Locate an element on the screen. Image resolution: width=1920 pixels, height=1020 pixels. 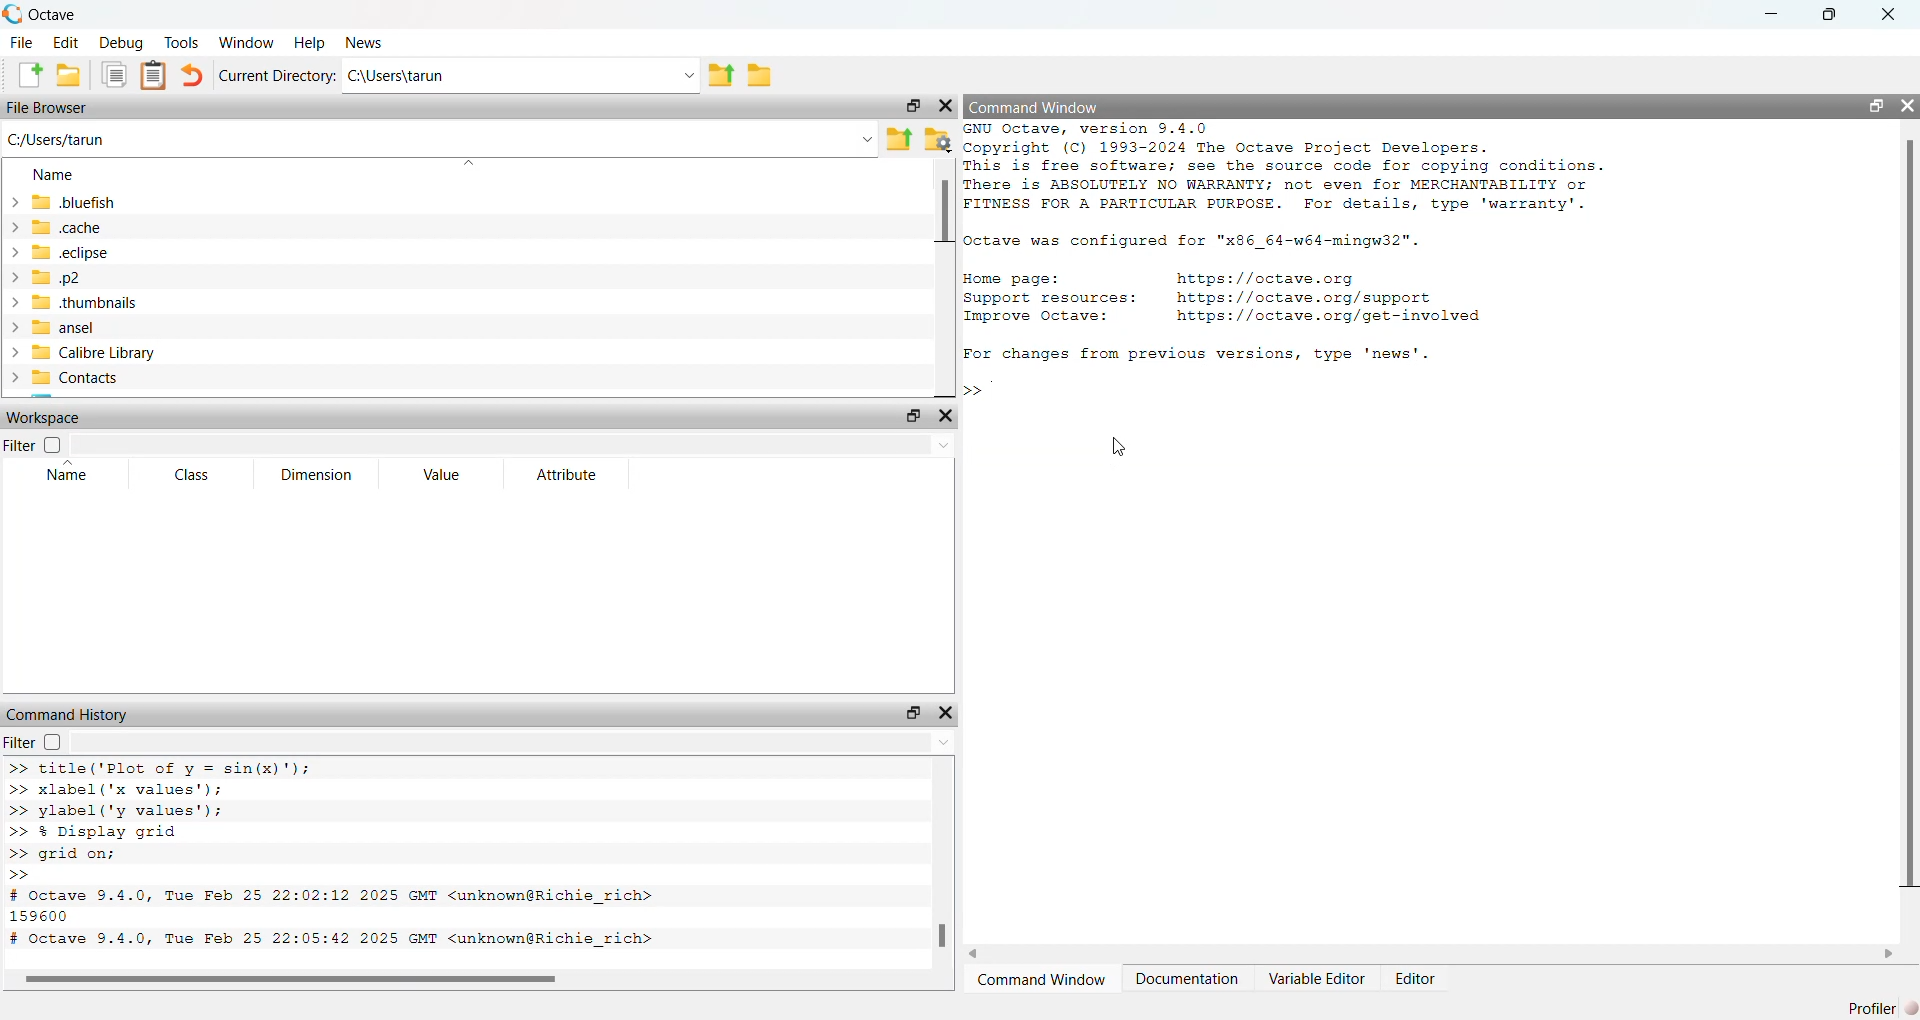
Value is located at coordinates (442, 475).